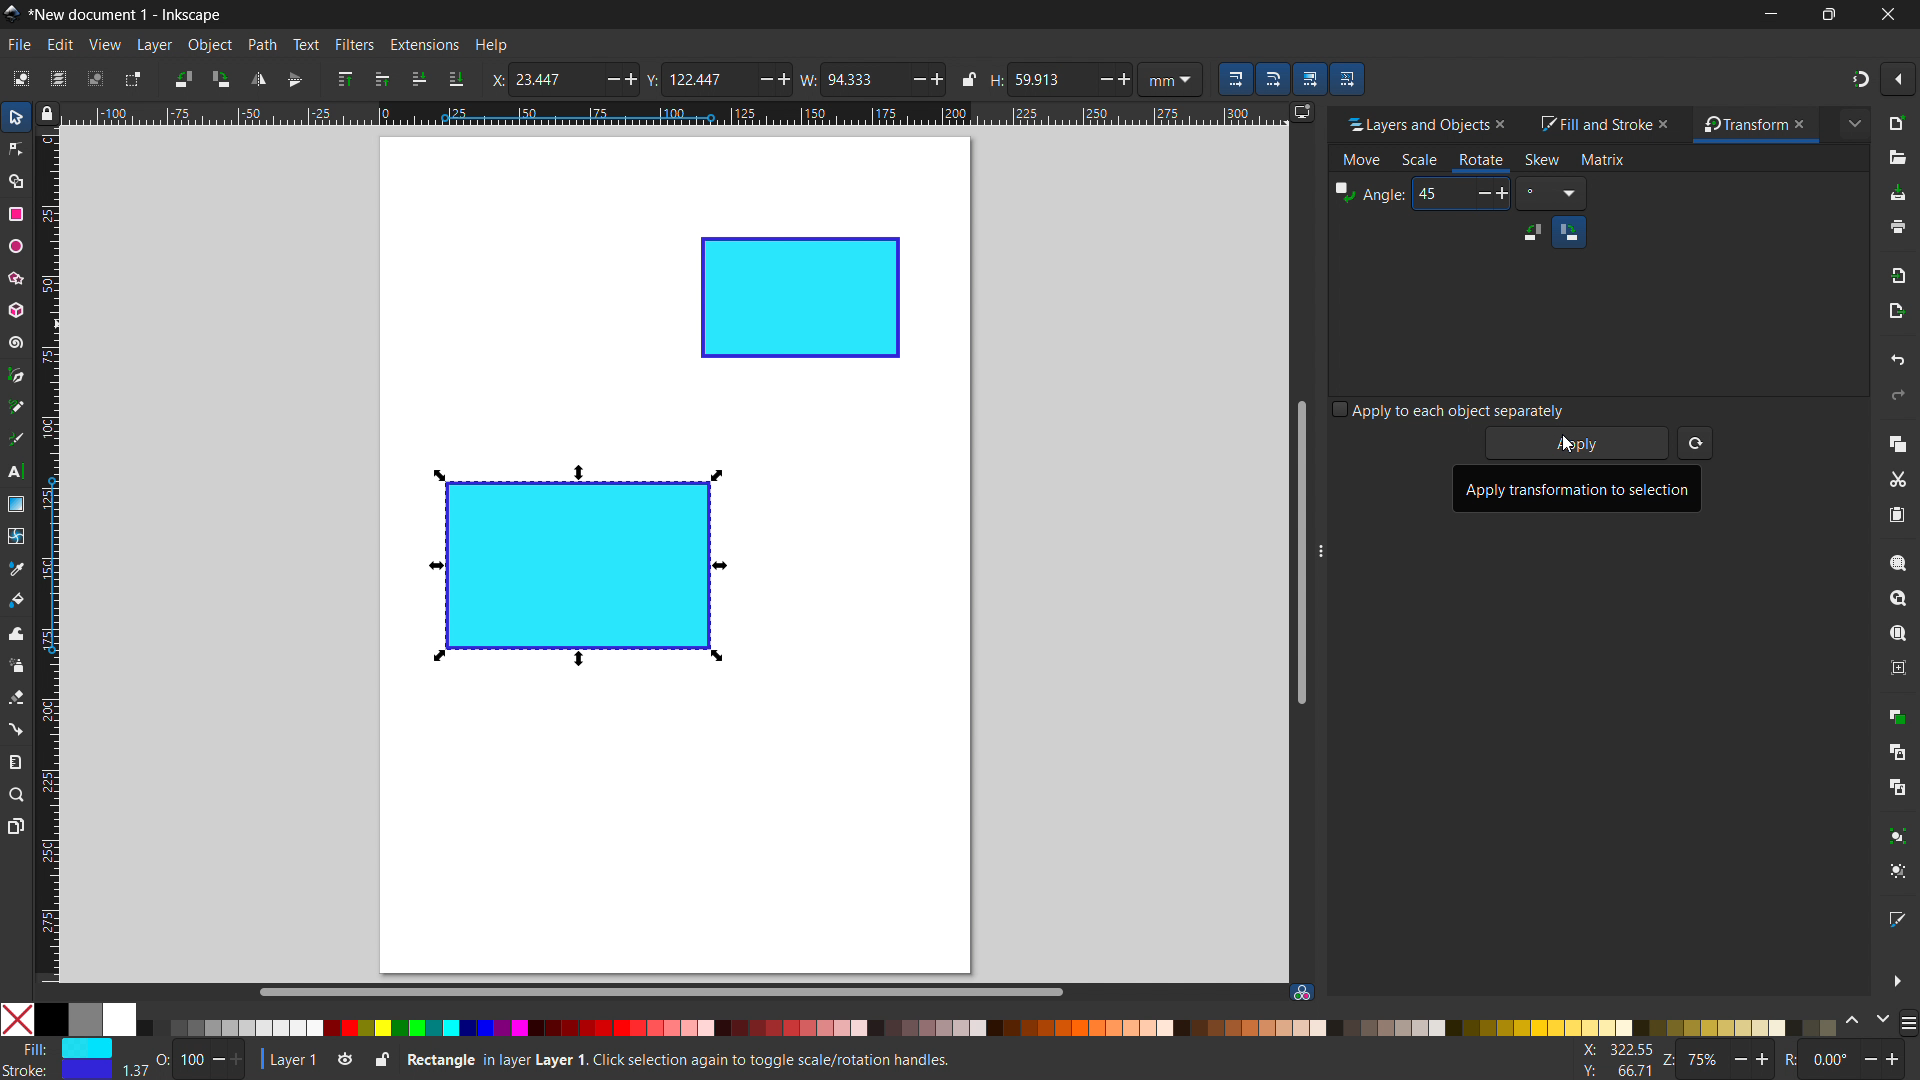  Describe the element at coordinates (1509, 124) in the screenshot. I see `close` at that location.